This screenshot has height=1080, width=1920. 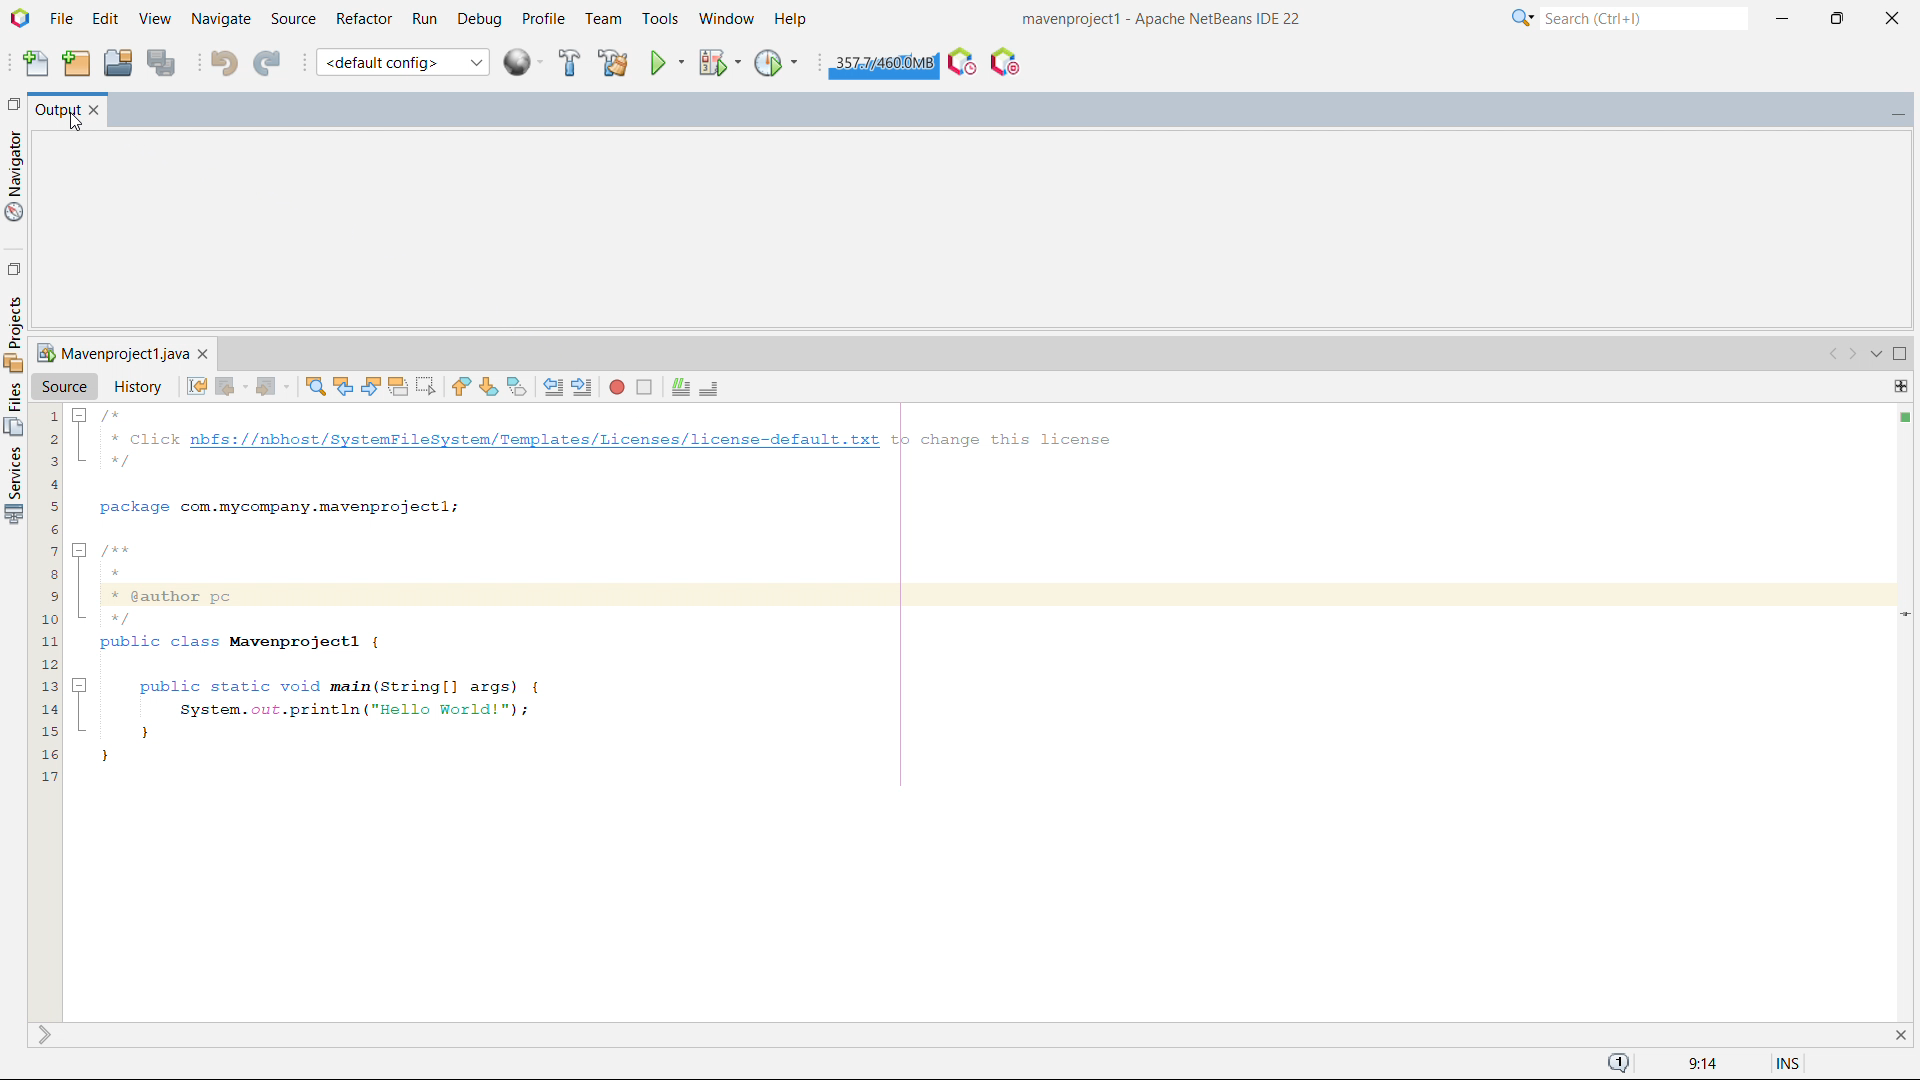 What do you see at coordinates (644, 387) in the screenshot?
I see `stop macro recording ` at bounding box center [644, 387].